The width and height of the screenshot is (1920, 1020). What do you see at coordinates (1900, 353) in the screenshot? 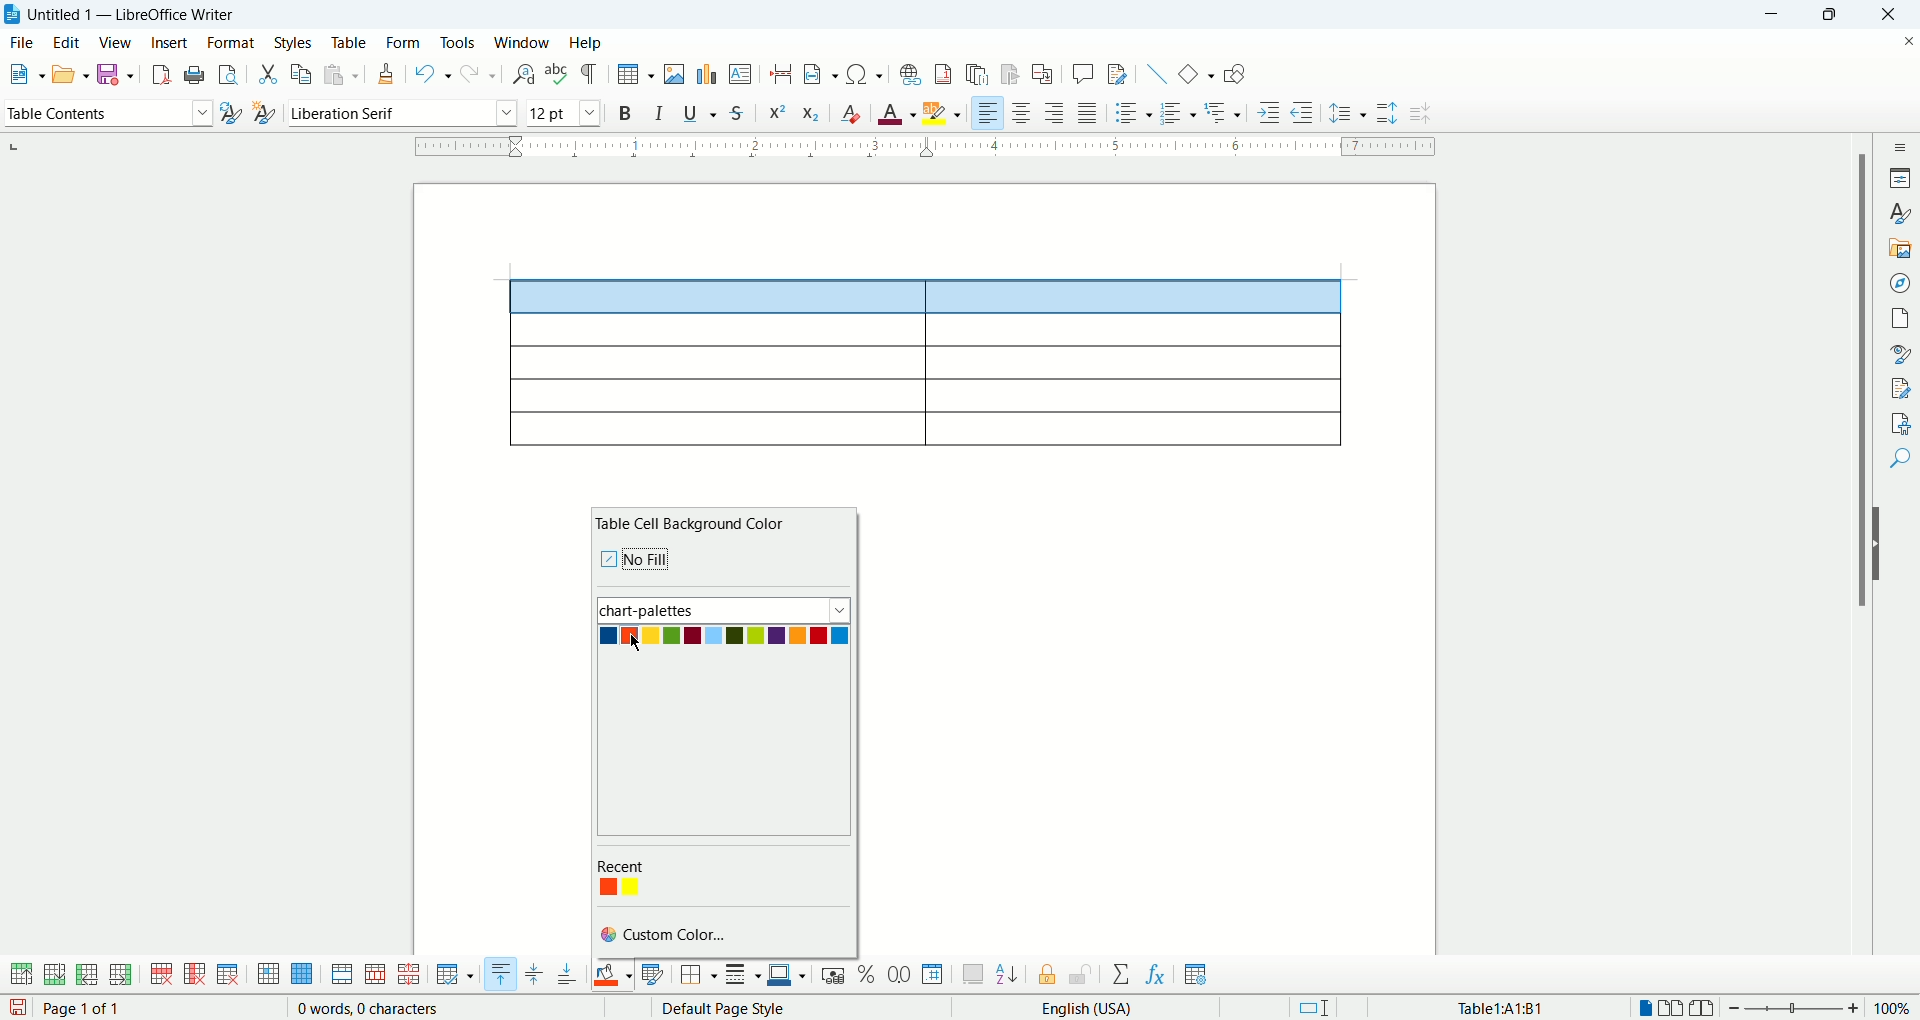
I see `style inspector` at bounding box center [1900, 353].